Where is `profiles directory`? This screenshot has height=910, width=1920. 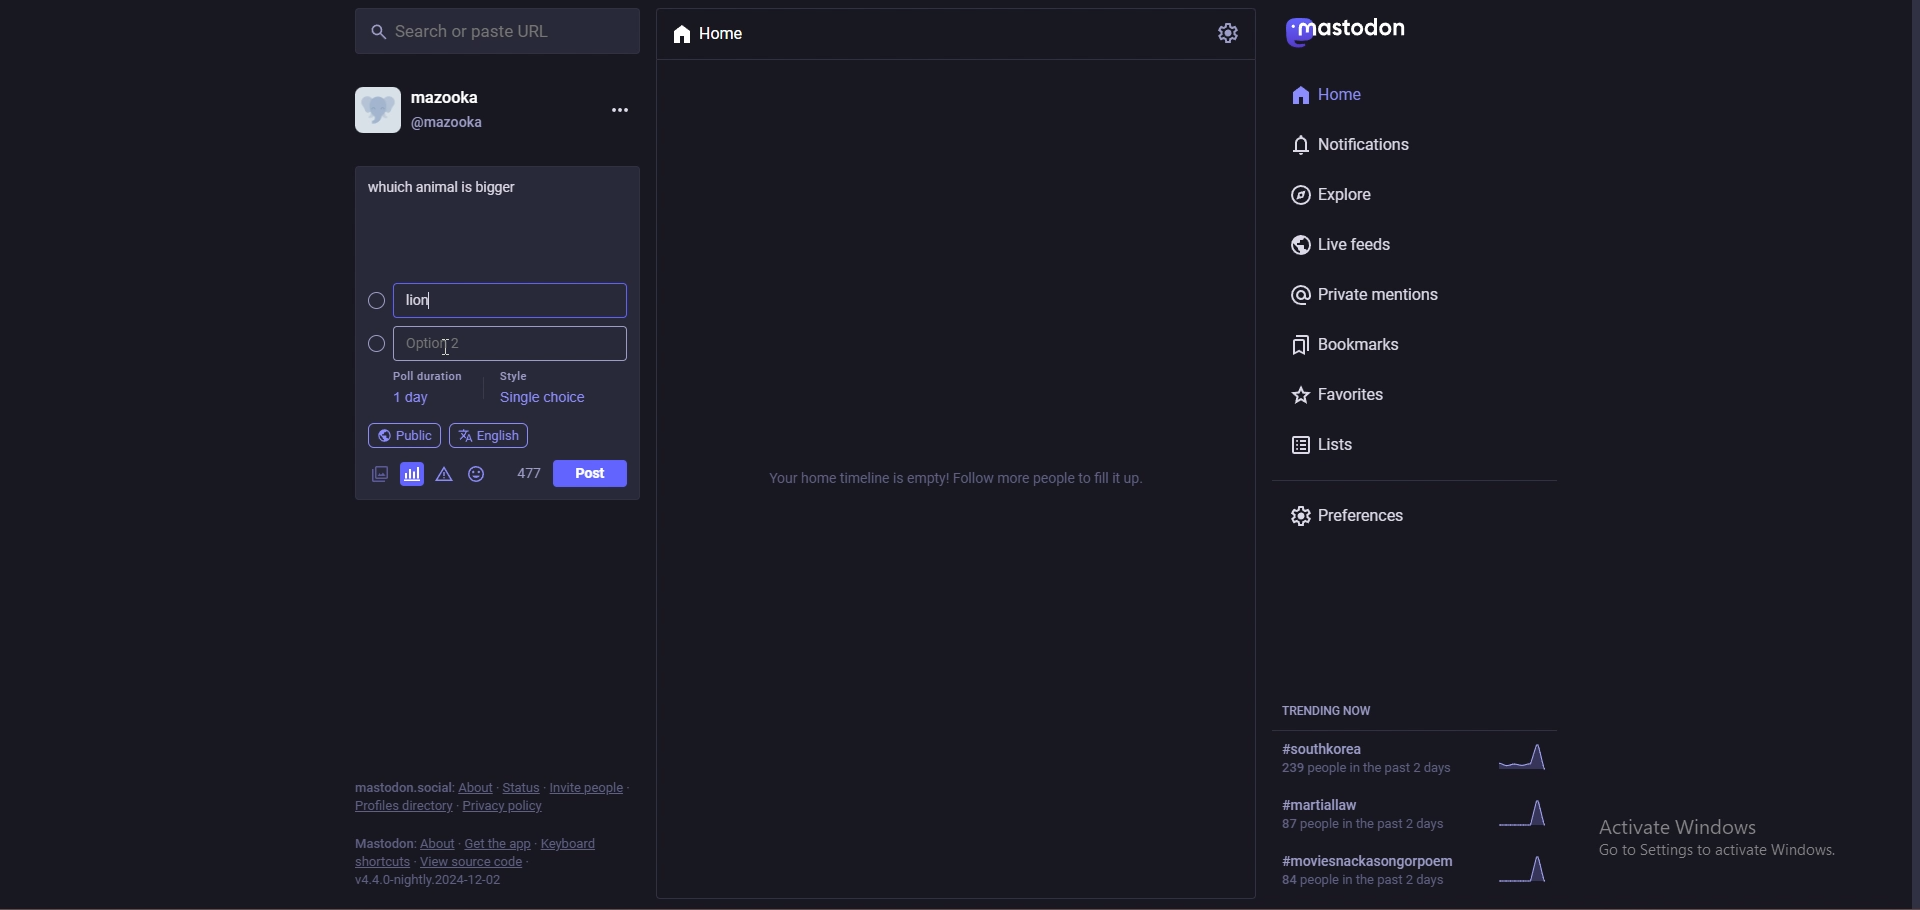
profiles directory is located at coordinates (403, 807).